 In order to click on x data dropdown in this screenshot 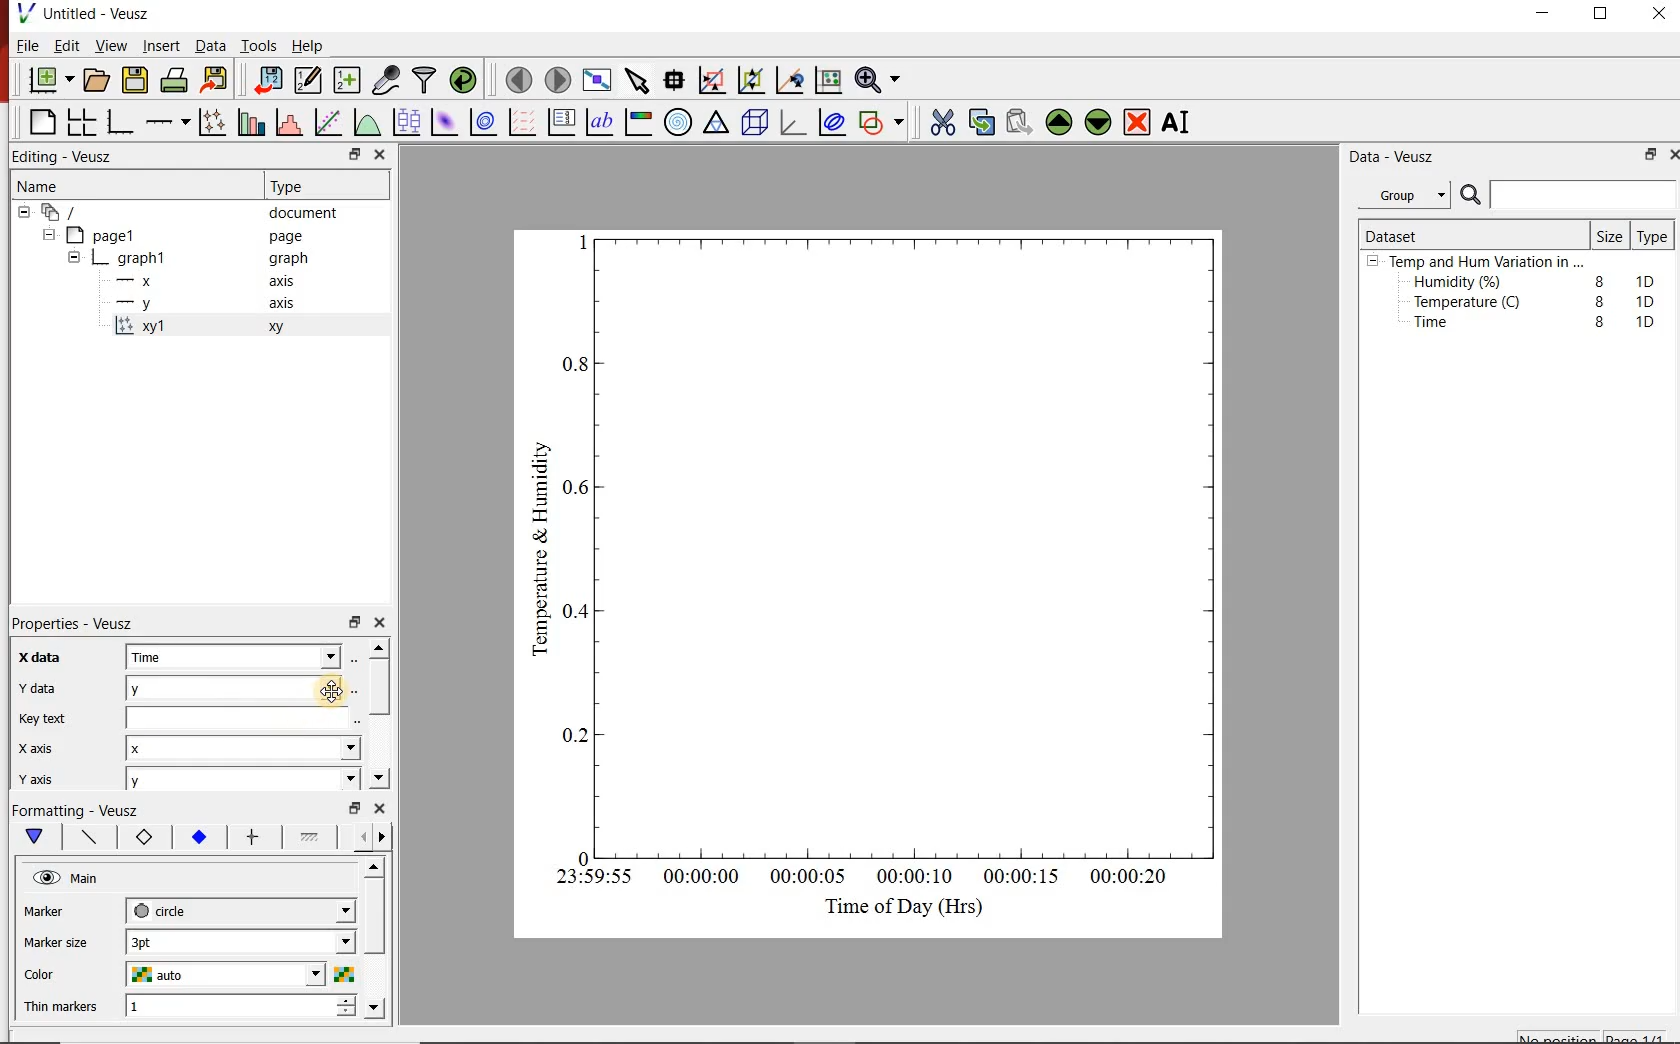, I will do `click(301, 656)`.